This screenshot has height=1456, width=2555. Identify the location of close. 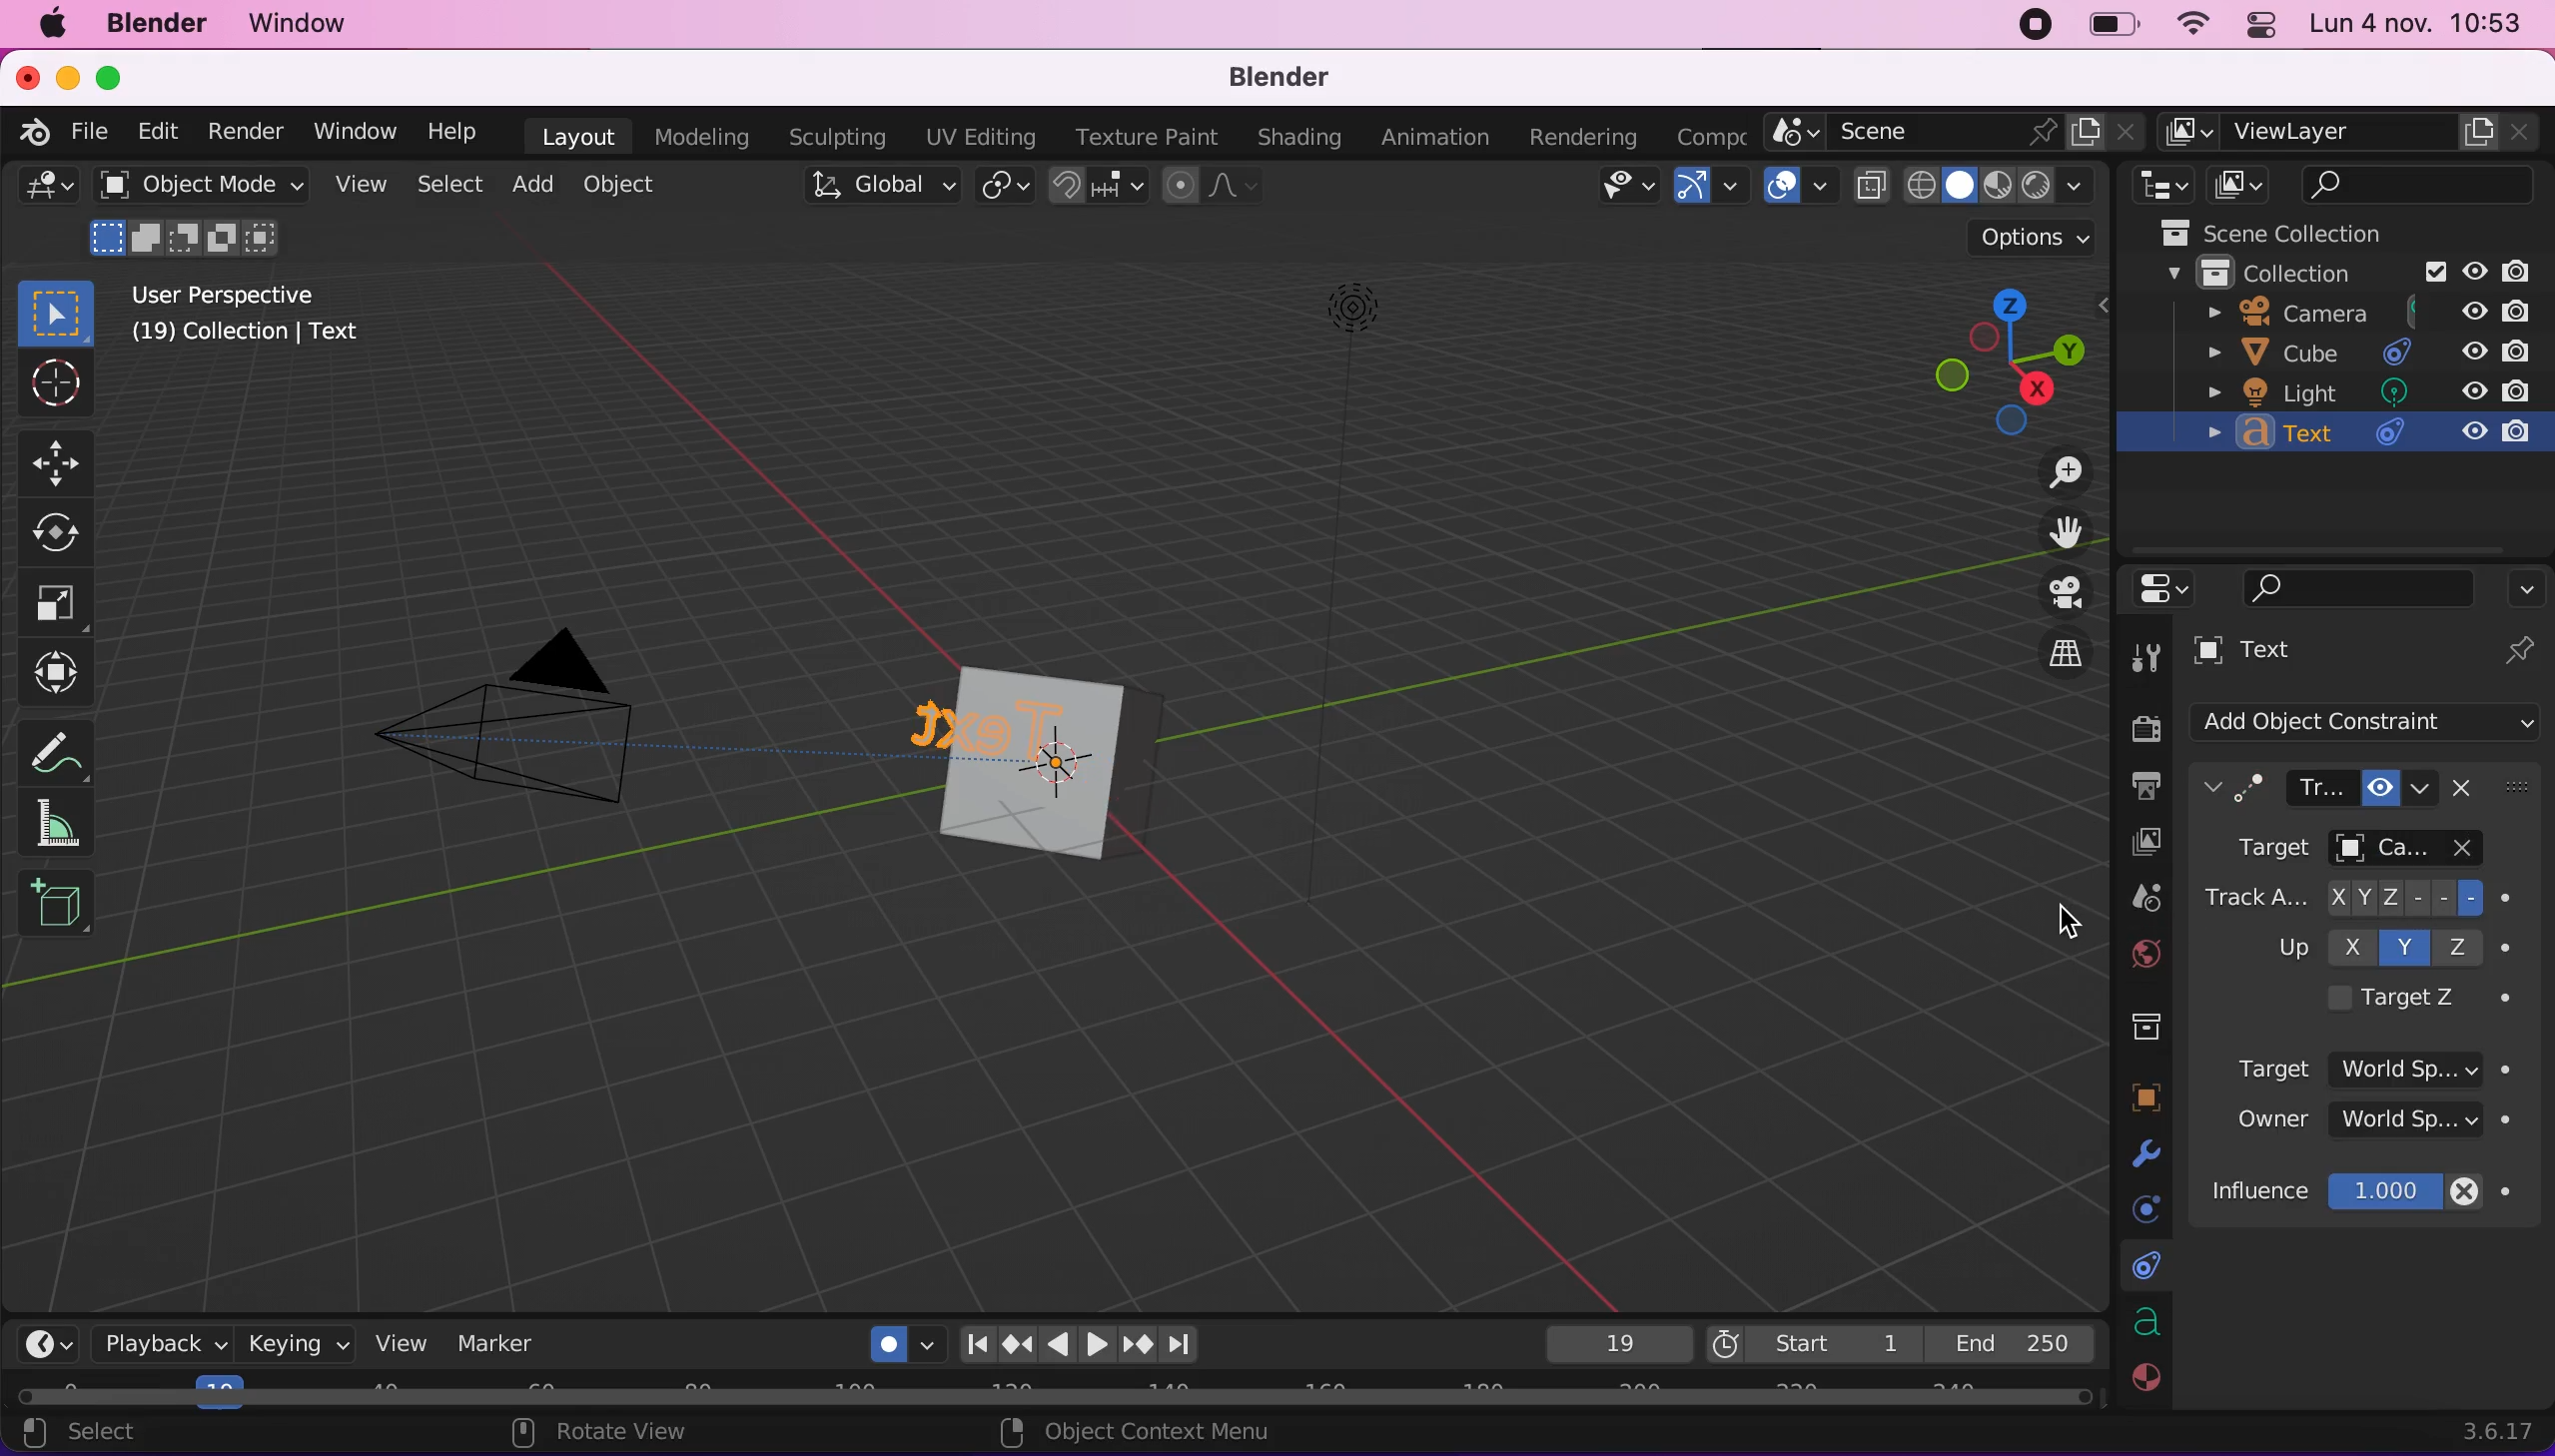
(29, 78).